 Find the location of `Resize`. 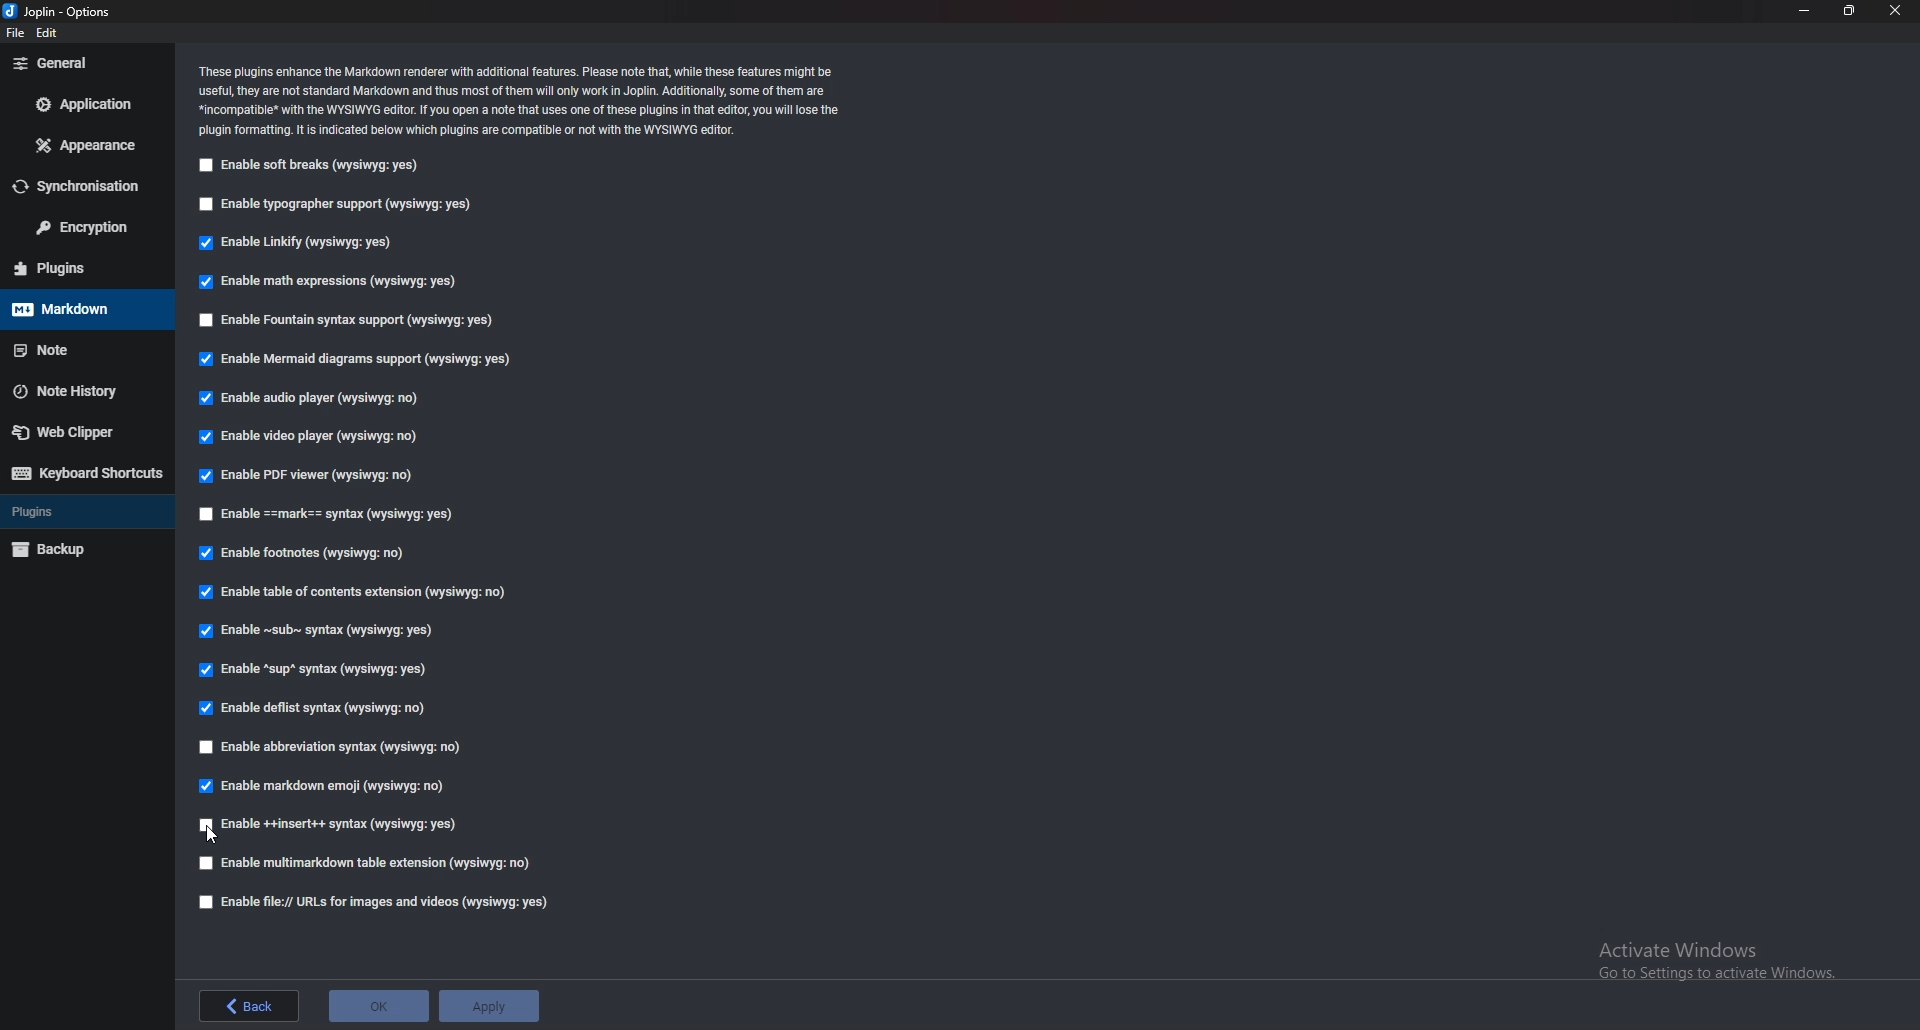

Resize is located at coordinates (1850, 11).